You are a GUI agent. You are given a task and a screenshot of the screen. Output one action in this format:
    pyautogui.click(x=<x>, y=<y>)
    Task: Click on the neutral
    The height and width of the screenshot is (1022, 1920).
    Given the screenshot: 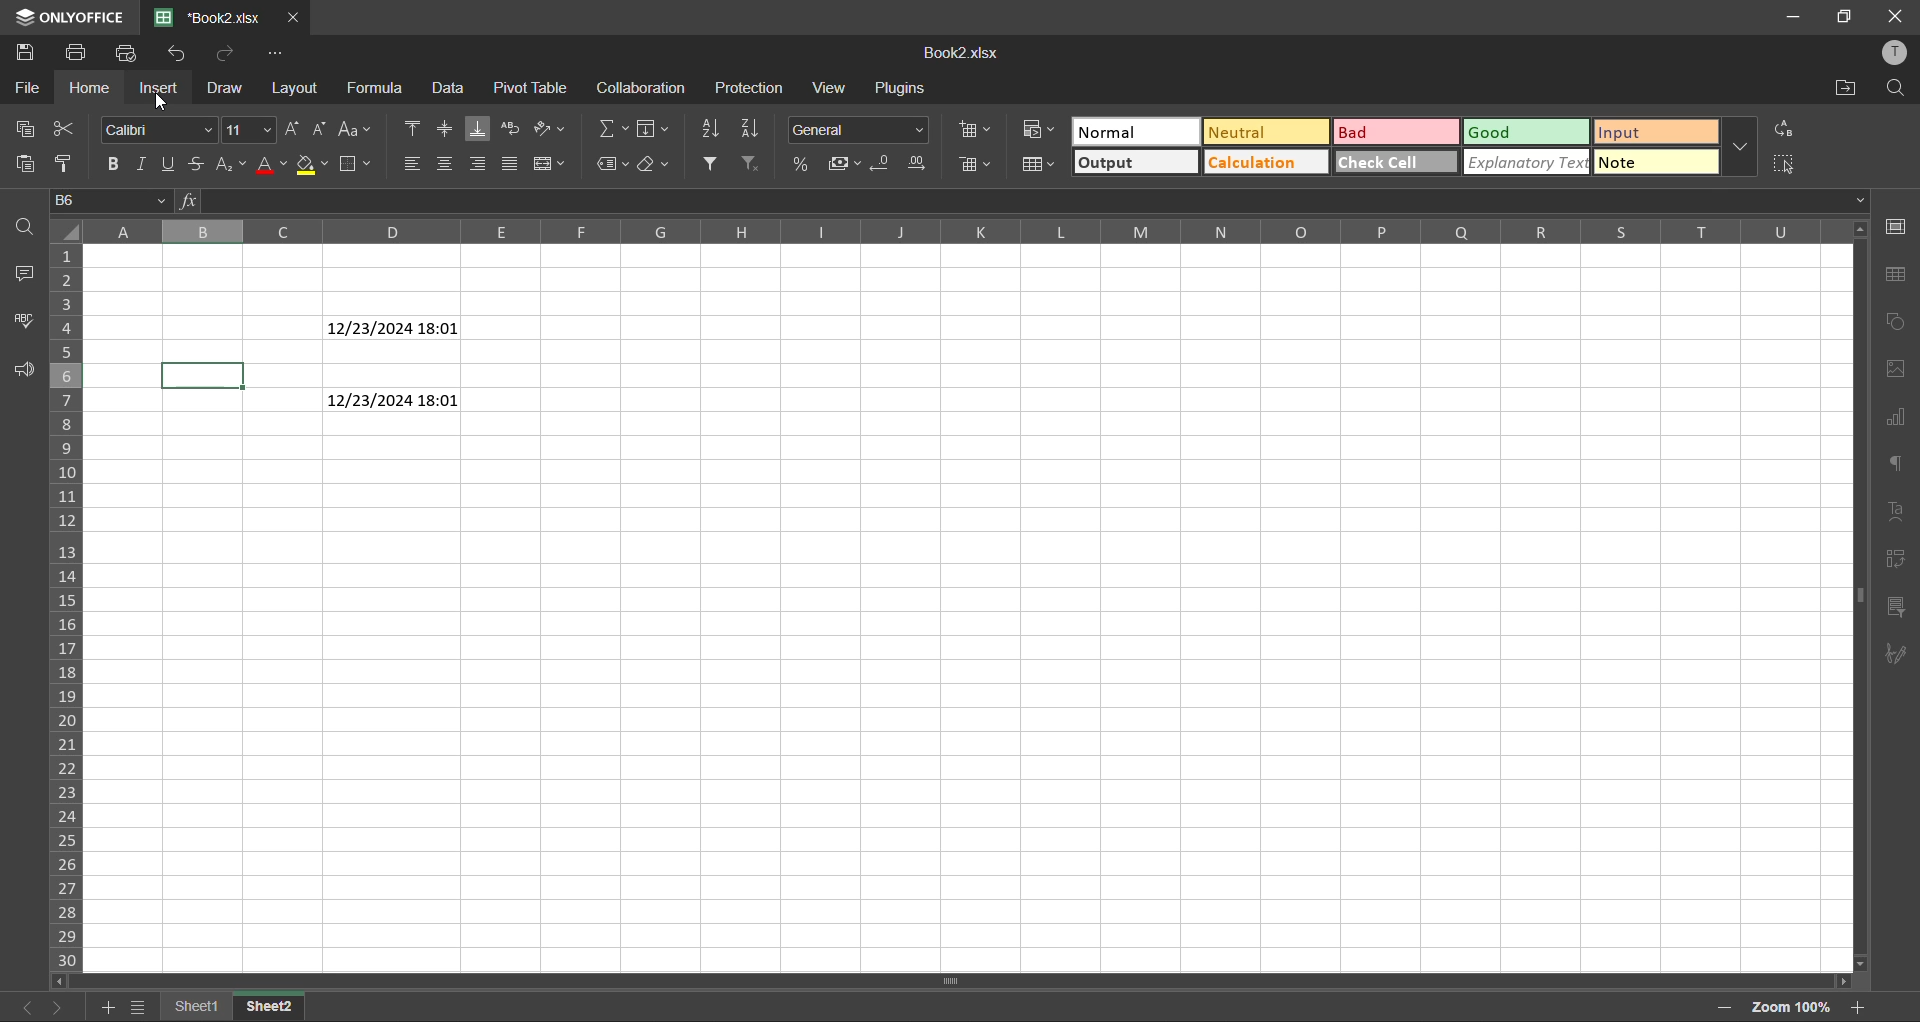 What is the action you would take?
    pyautogui.click(x=1268, y=134)
    